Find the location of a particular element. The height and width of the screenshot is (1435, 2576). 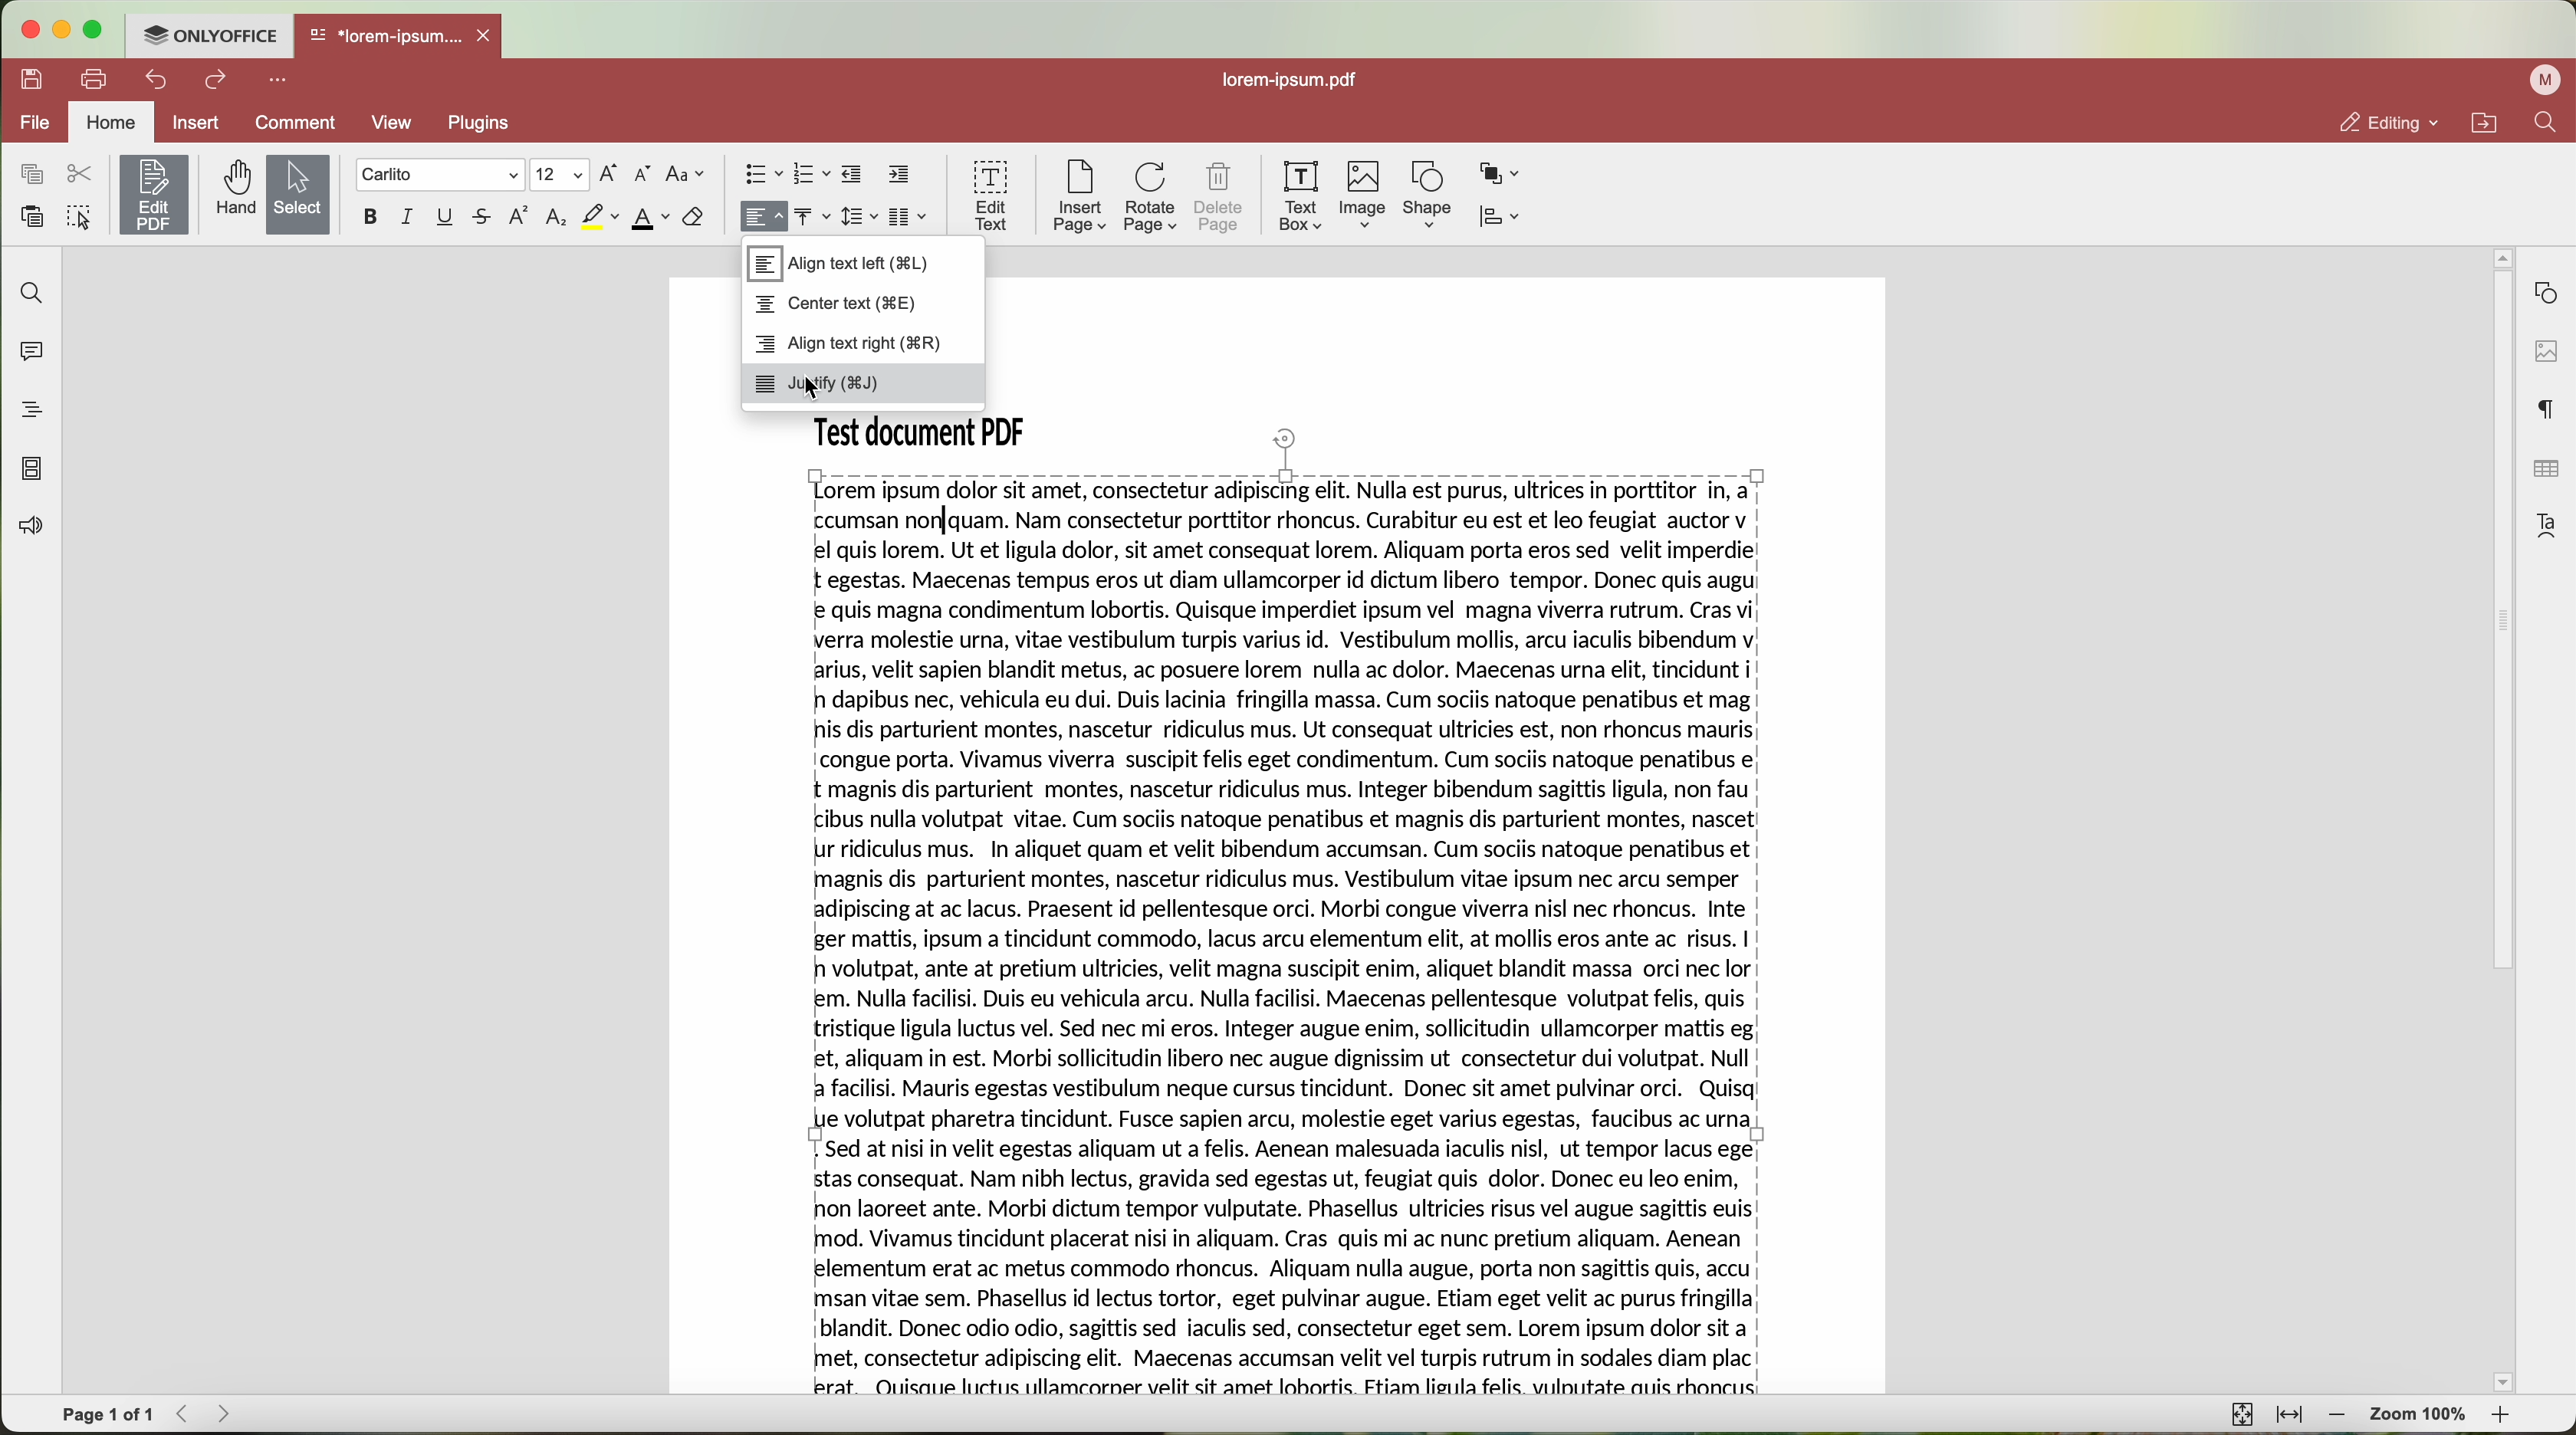

table settings is located at coordinates (2547, 473).